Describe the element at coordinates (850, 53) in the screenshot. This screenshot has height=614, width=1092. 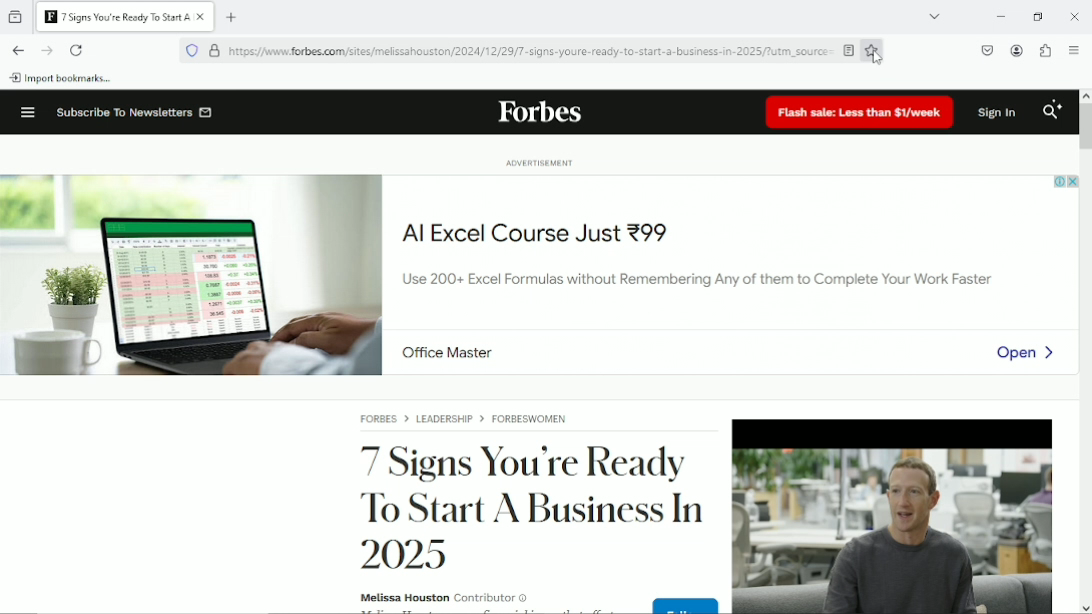
I see `enable reading mode` at that location.